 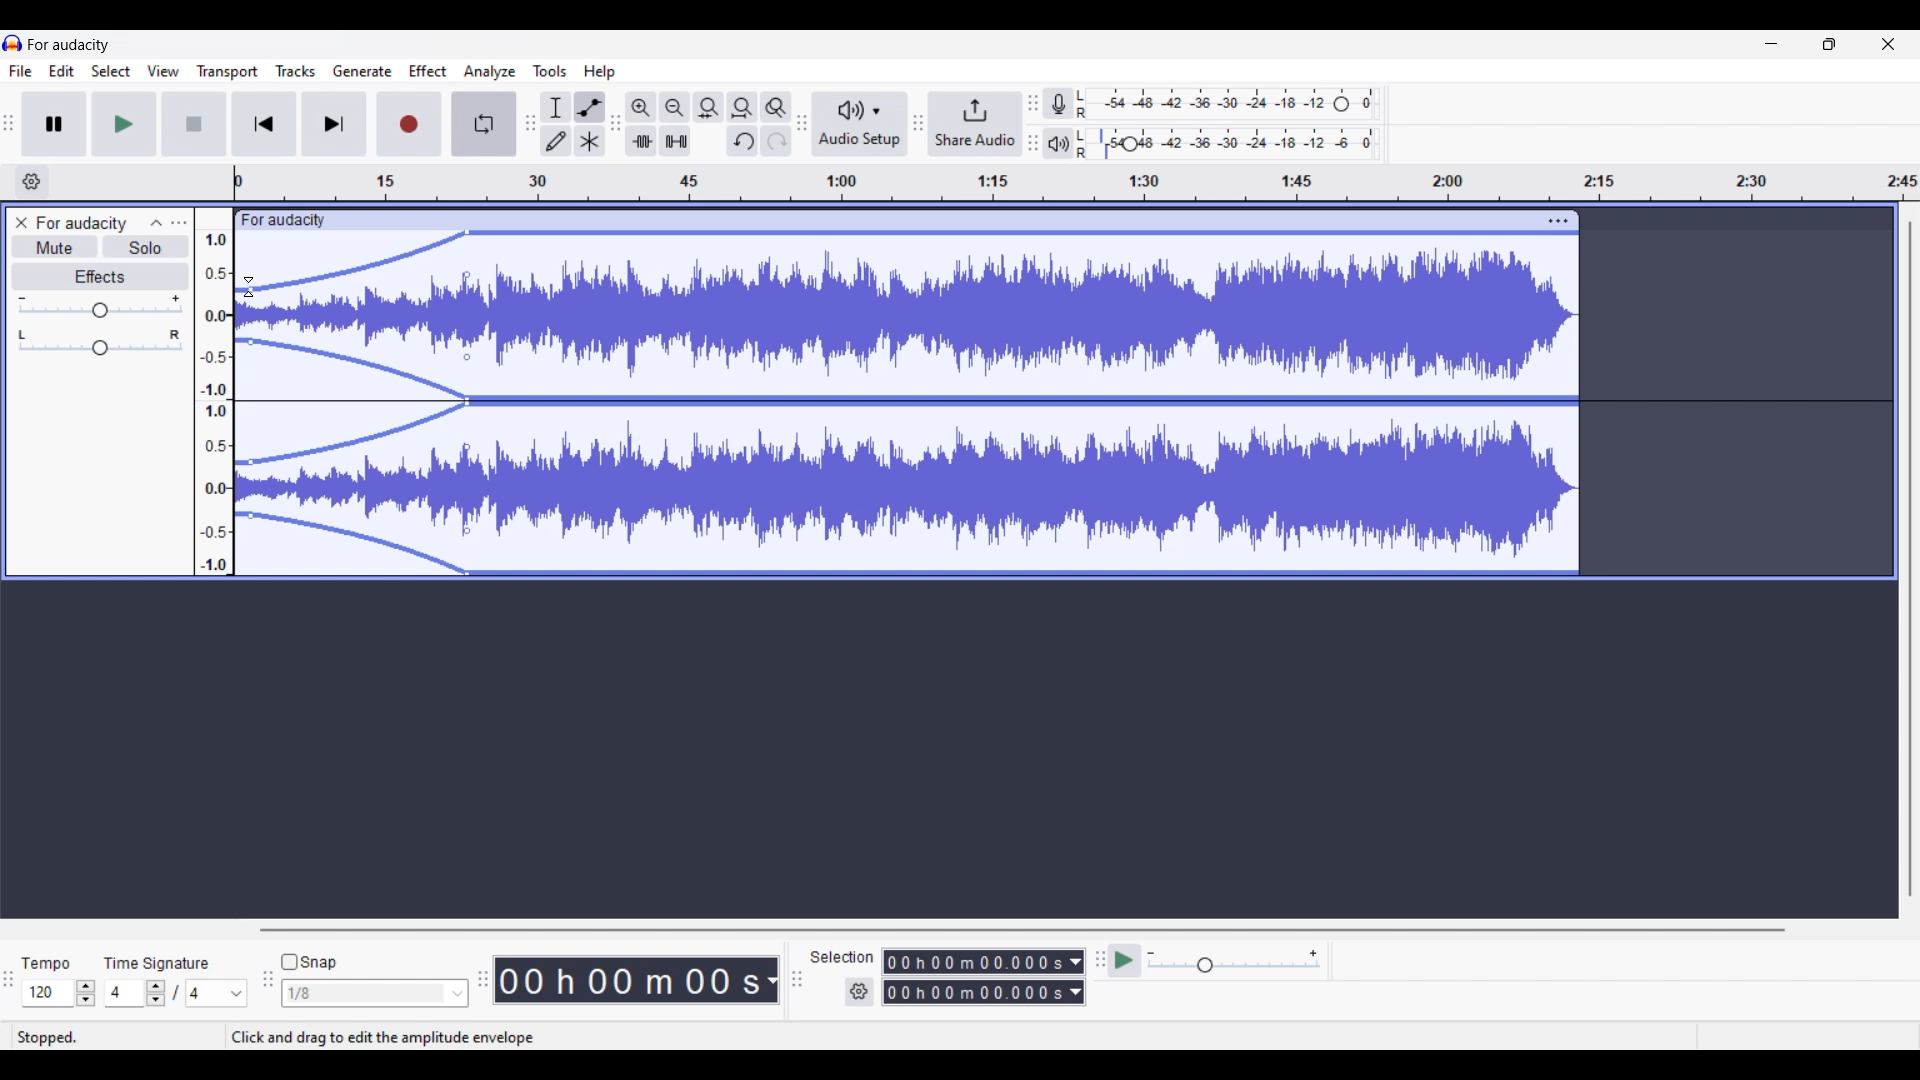 I want to click on for audacity, so click(x=82, y=223).